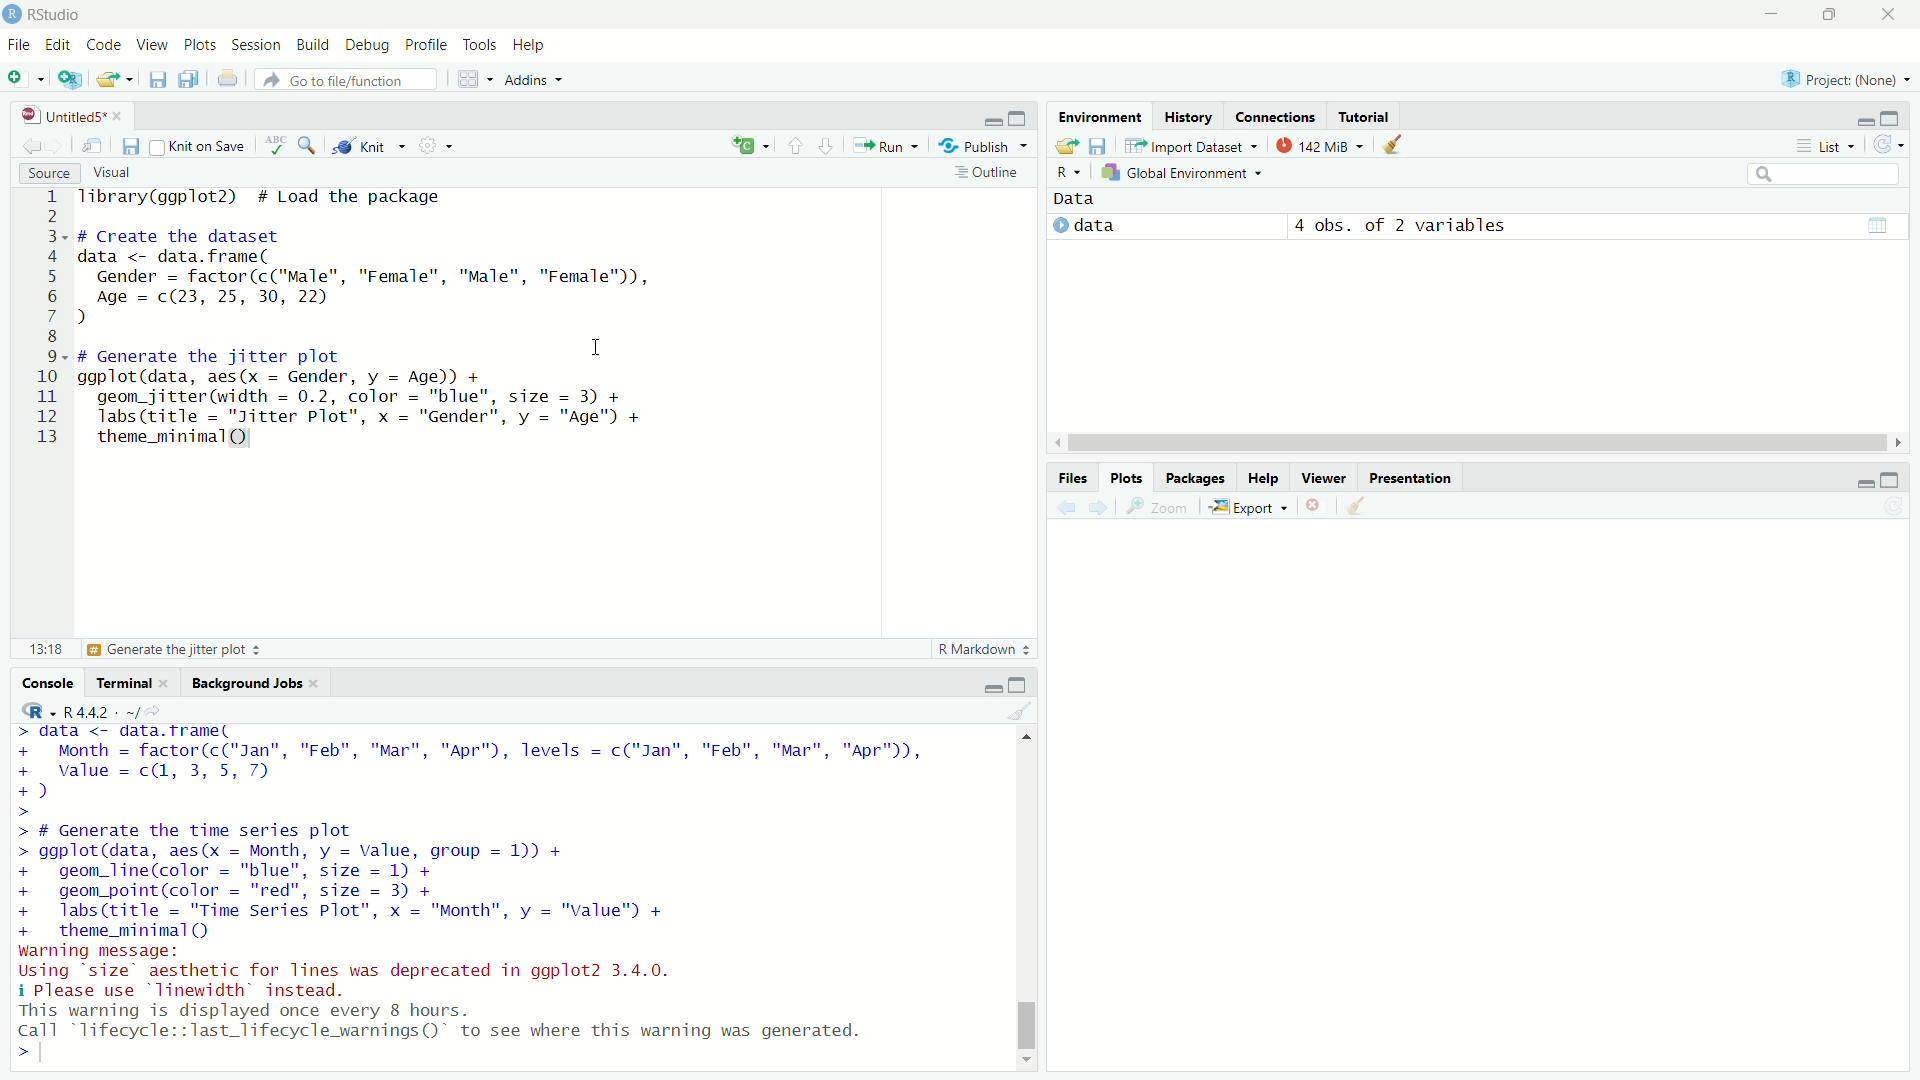  What do you see at coordinates (321, 682) in the screenshot?
I see `close` at bounding box center [321, 682].